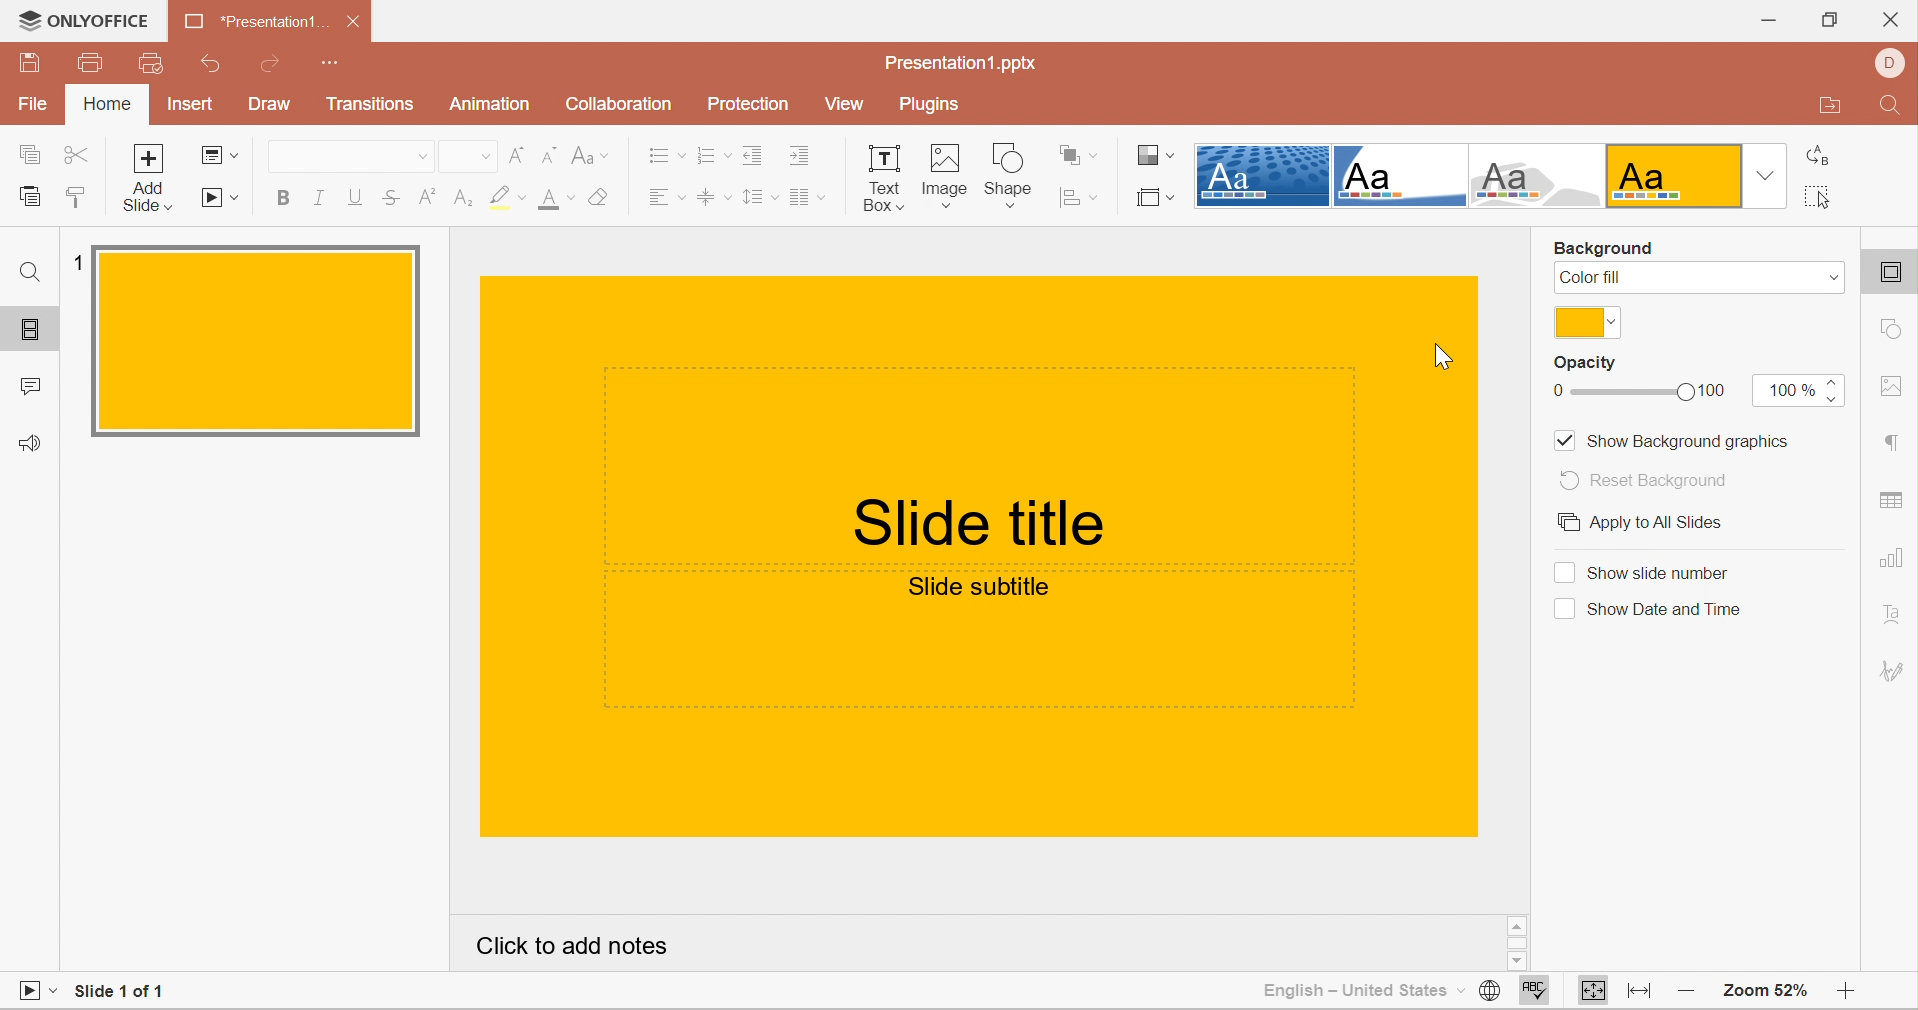 The height and width of the screenshot is (1010, 1918). What do you see at coordinates (77, 159) in the screenshot?
I see `Cut` at bounding box center [77, 159].